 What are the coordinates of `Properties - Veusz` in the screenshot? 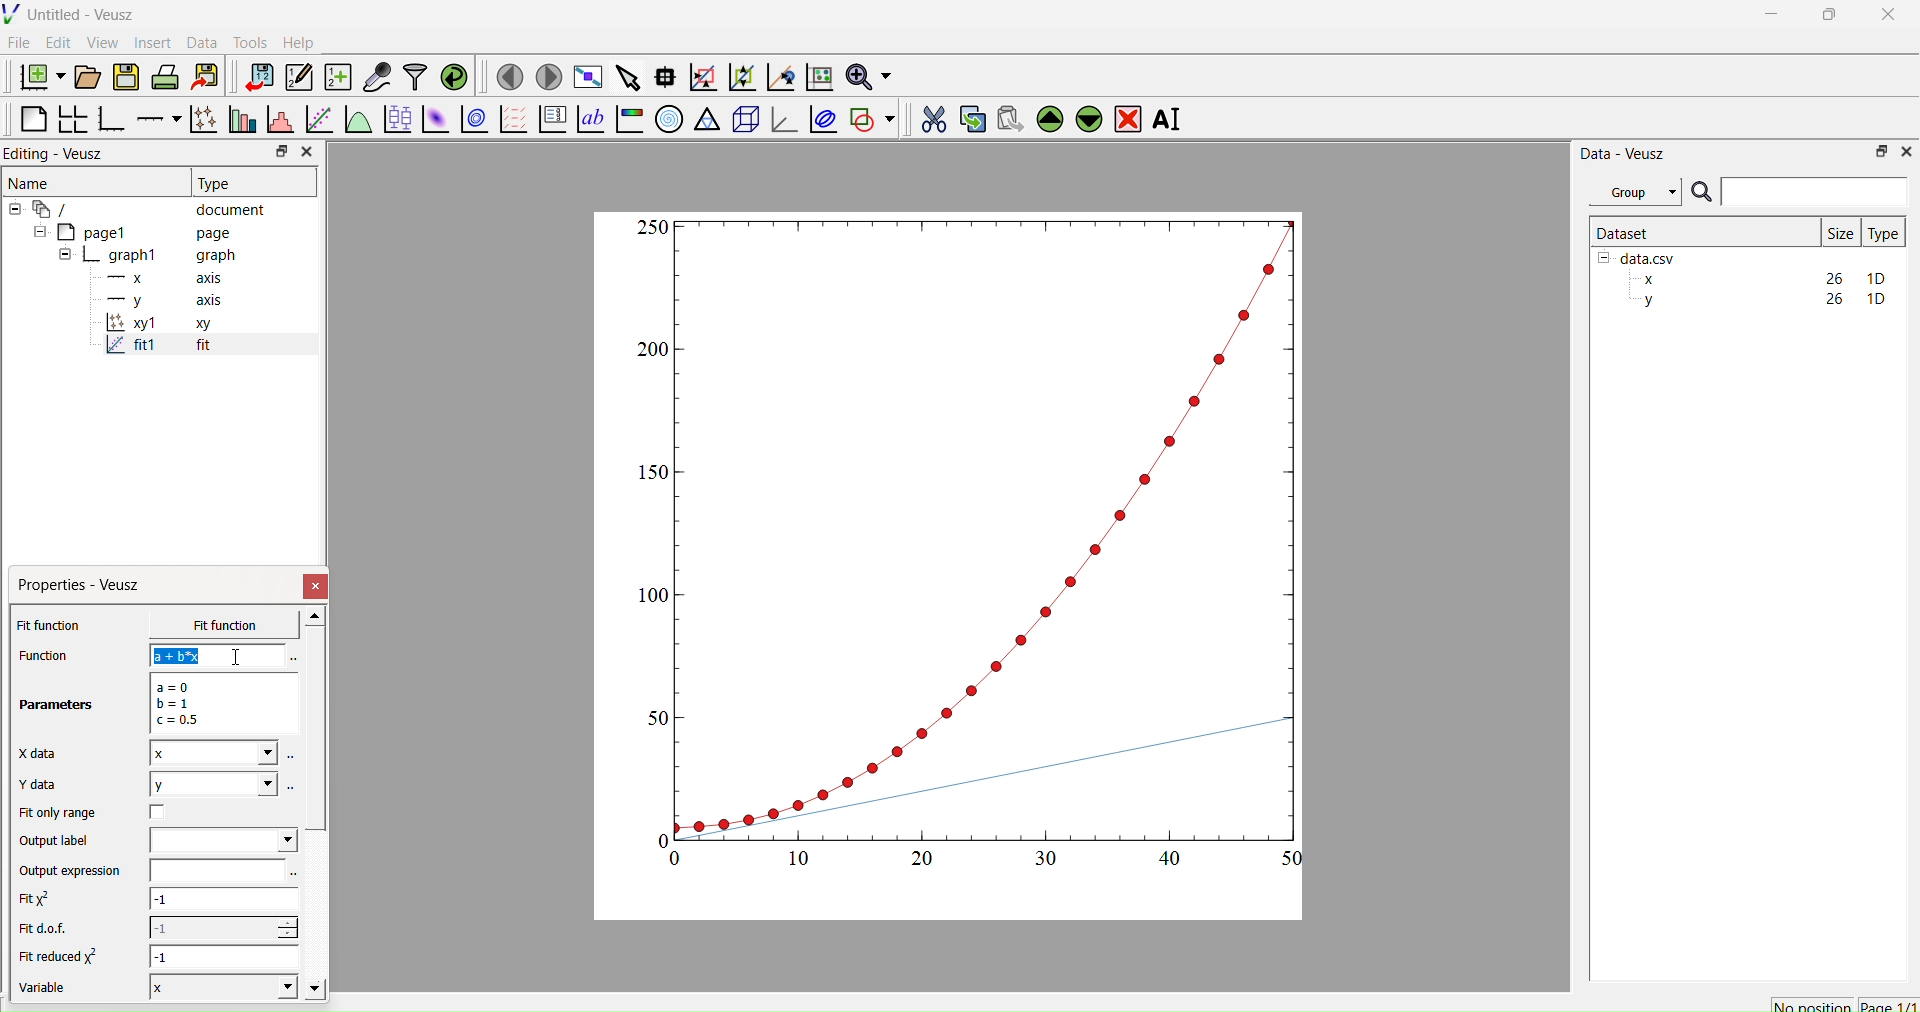 It's located at (84, 585).